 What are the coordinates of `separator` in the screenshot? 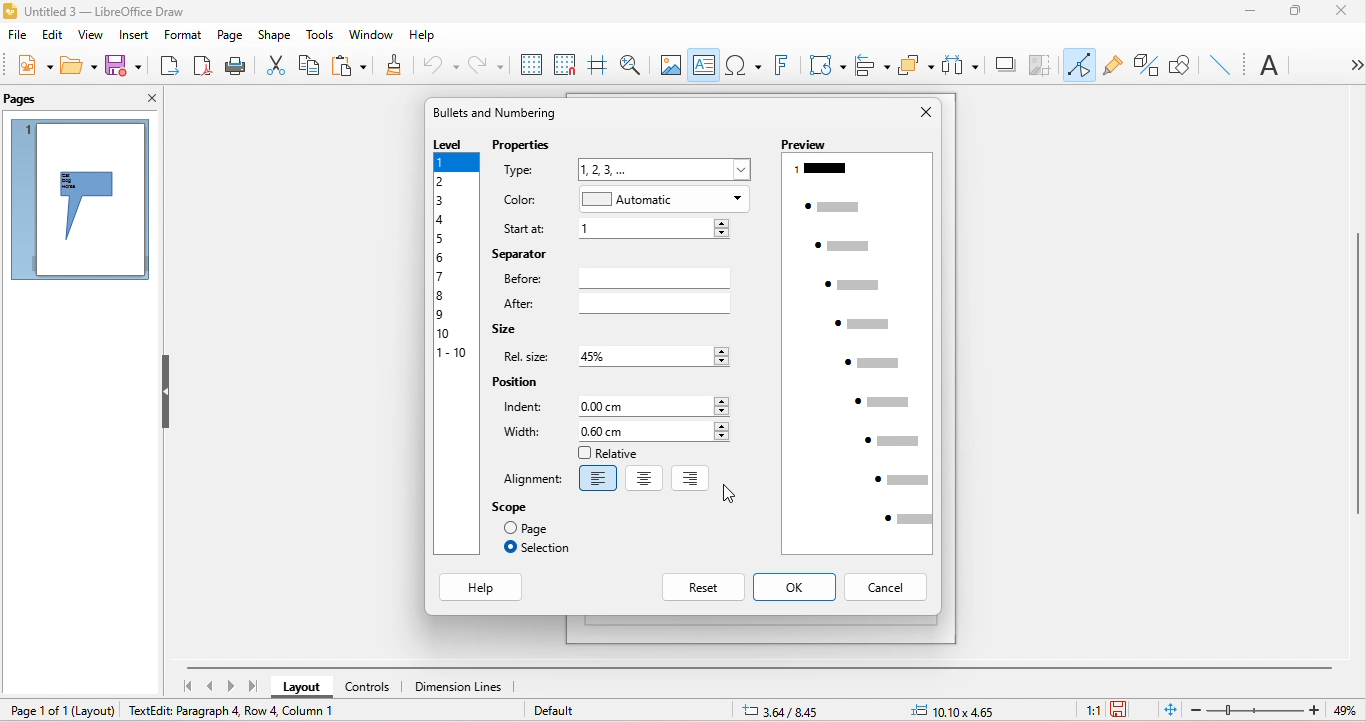 It's located at (520, 256).